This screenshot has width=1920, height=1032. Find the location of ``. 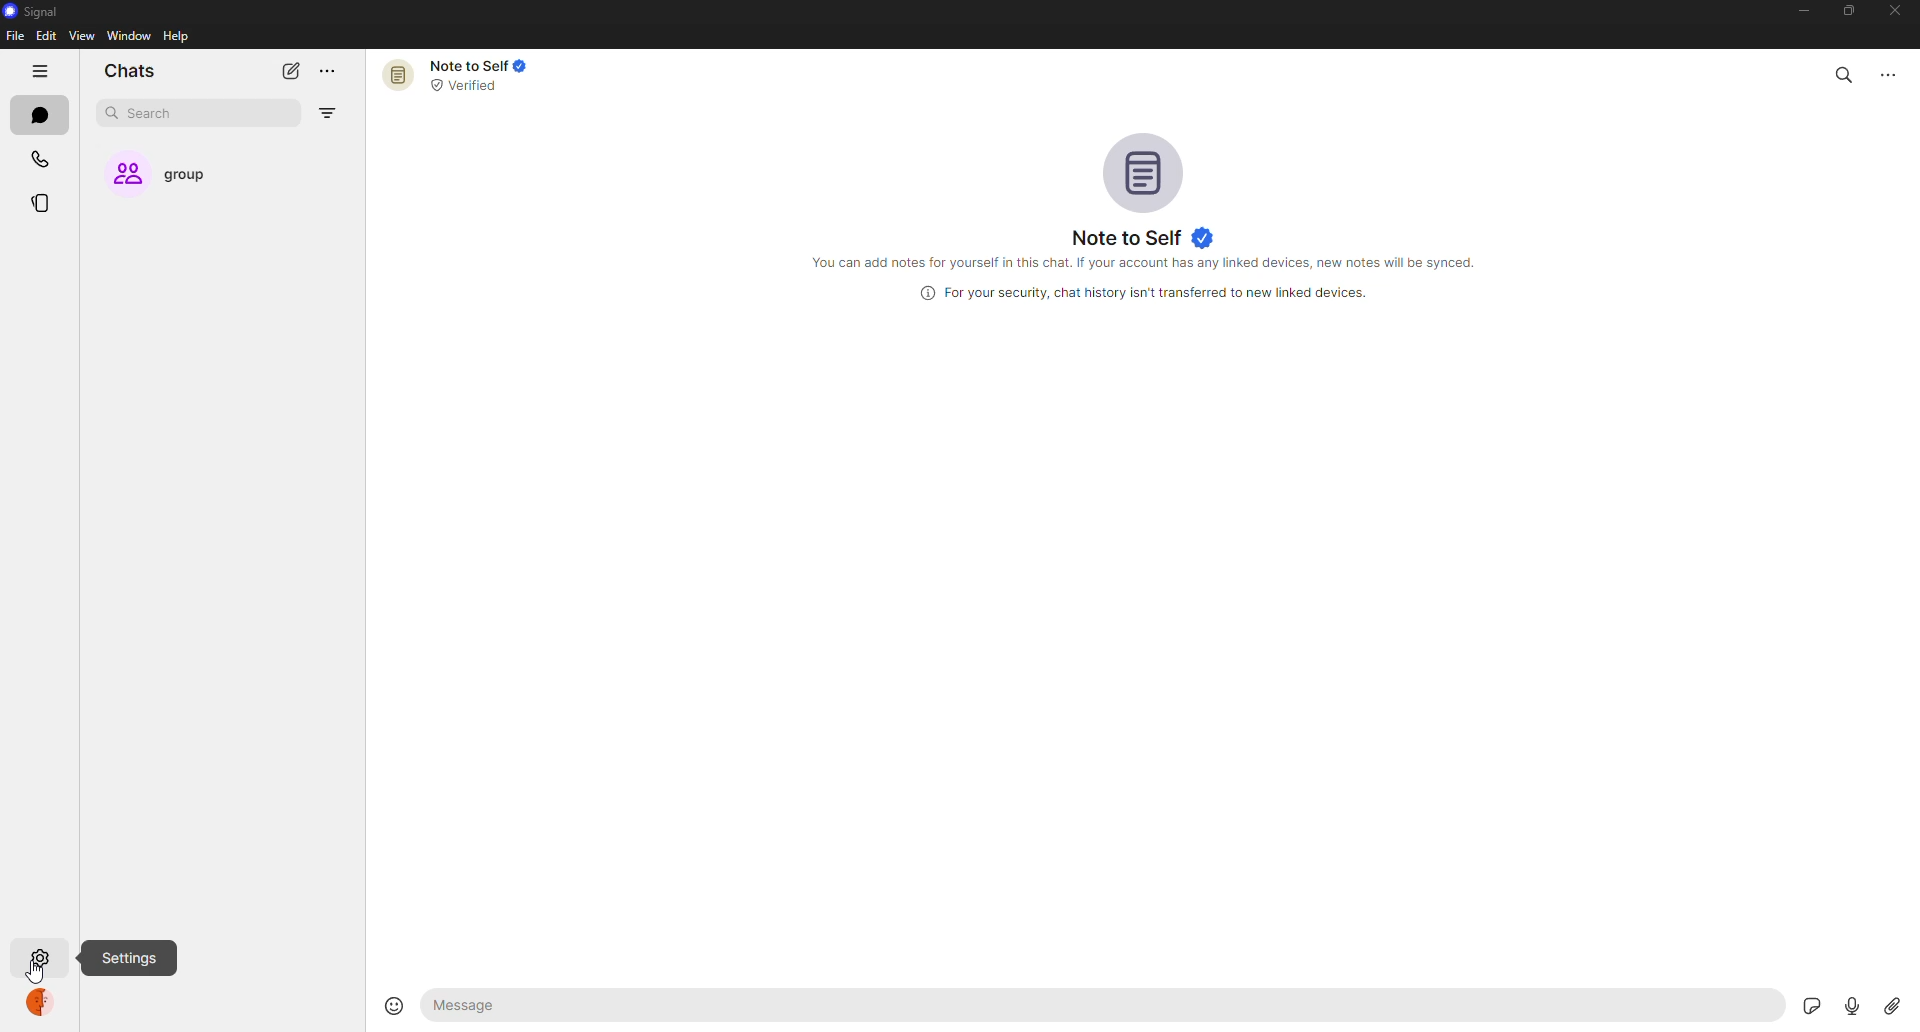

 is located at coordinates (1137, 293).